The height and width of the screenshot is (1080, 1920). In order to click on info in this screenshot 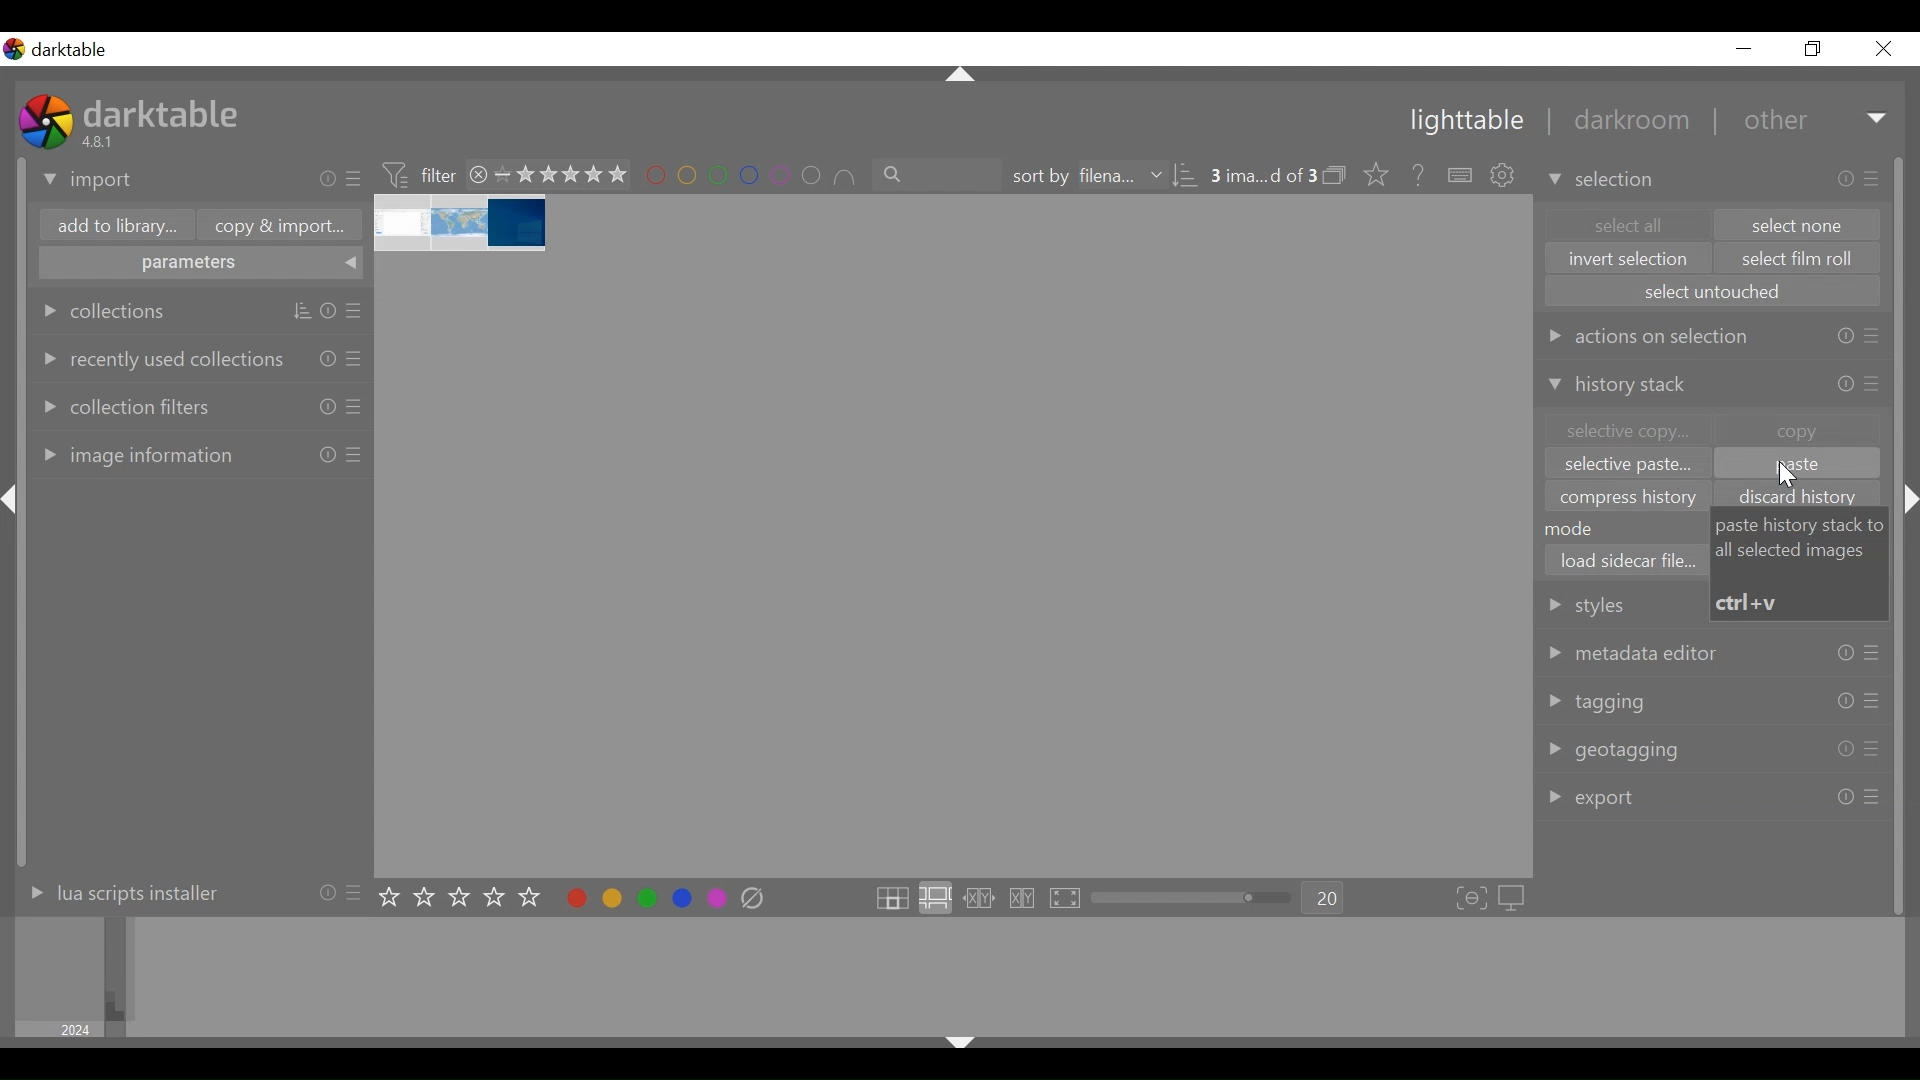, I will do `click(328, 357)`.